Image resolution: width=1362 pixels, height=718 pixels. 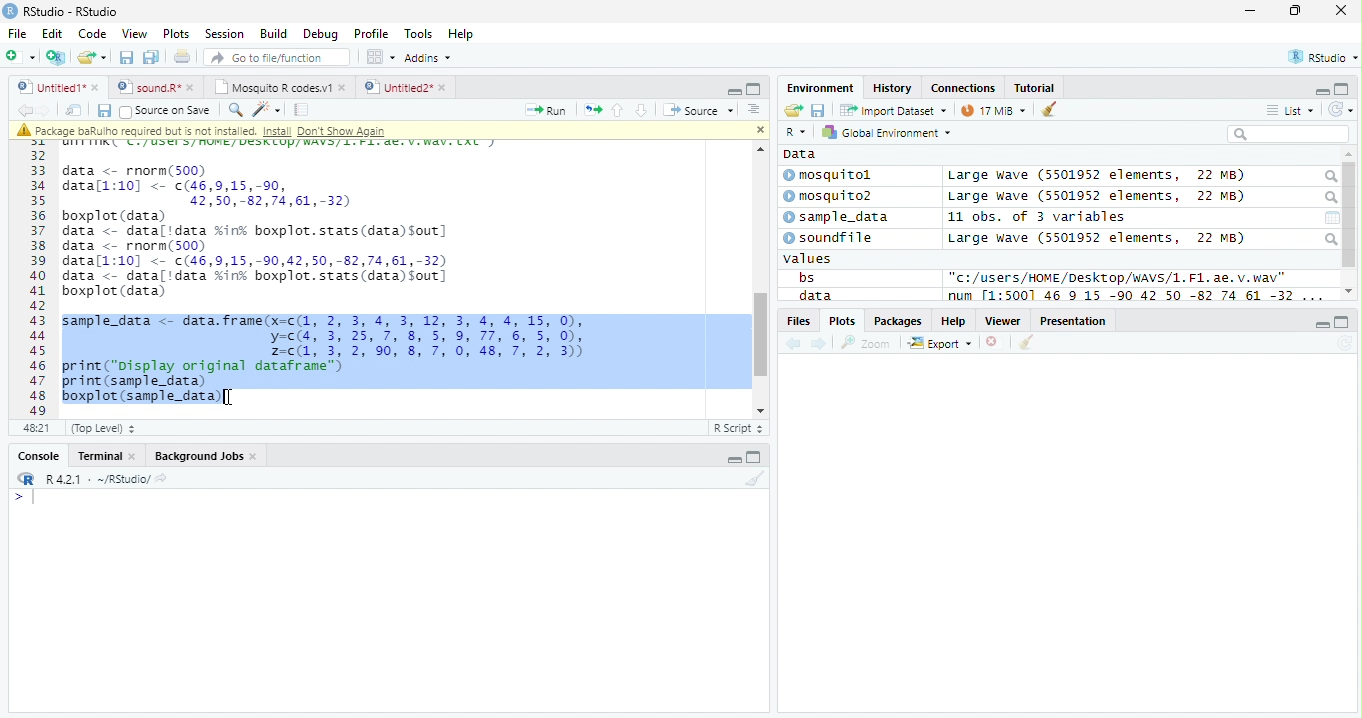 I want to click on Addins, so click(x=430, y=57).